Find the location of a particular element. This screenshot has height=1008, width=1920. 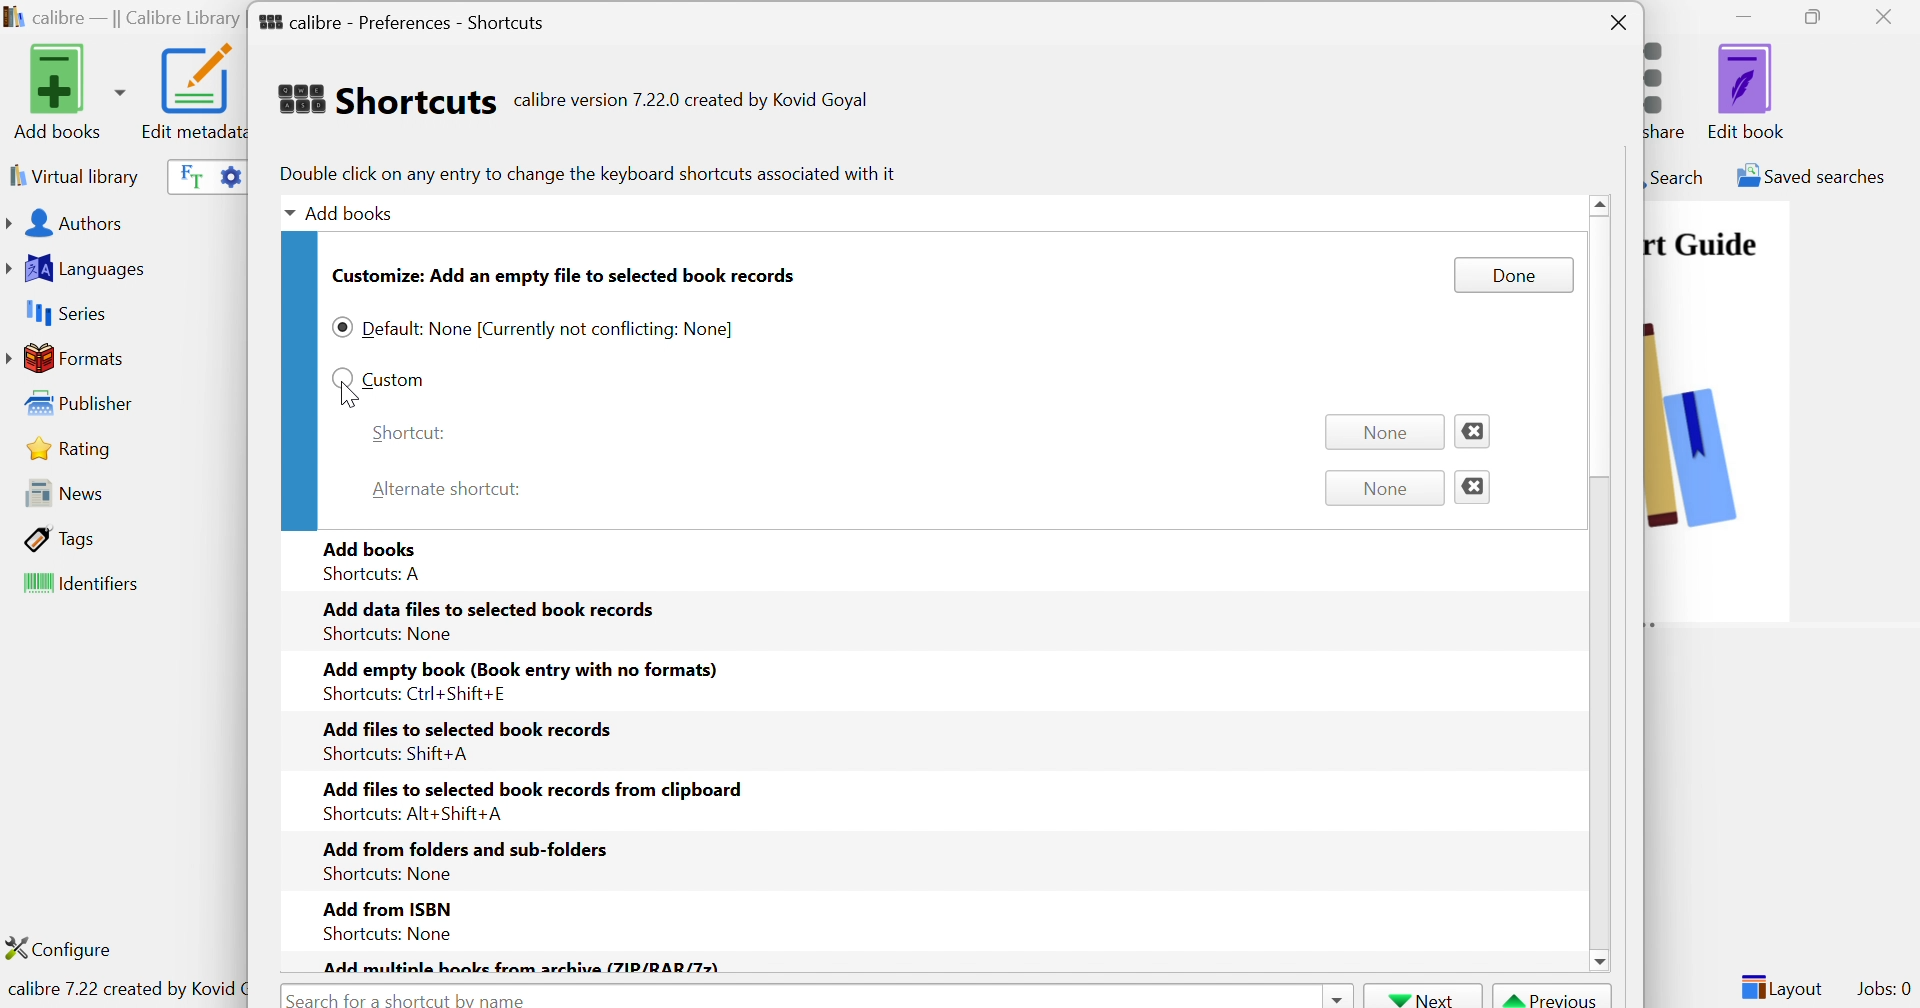

Add files to selected book records from clipboard is located at coordinates (537, 788).